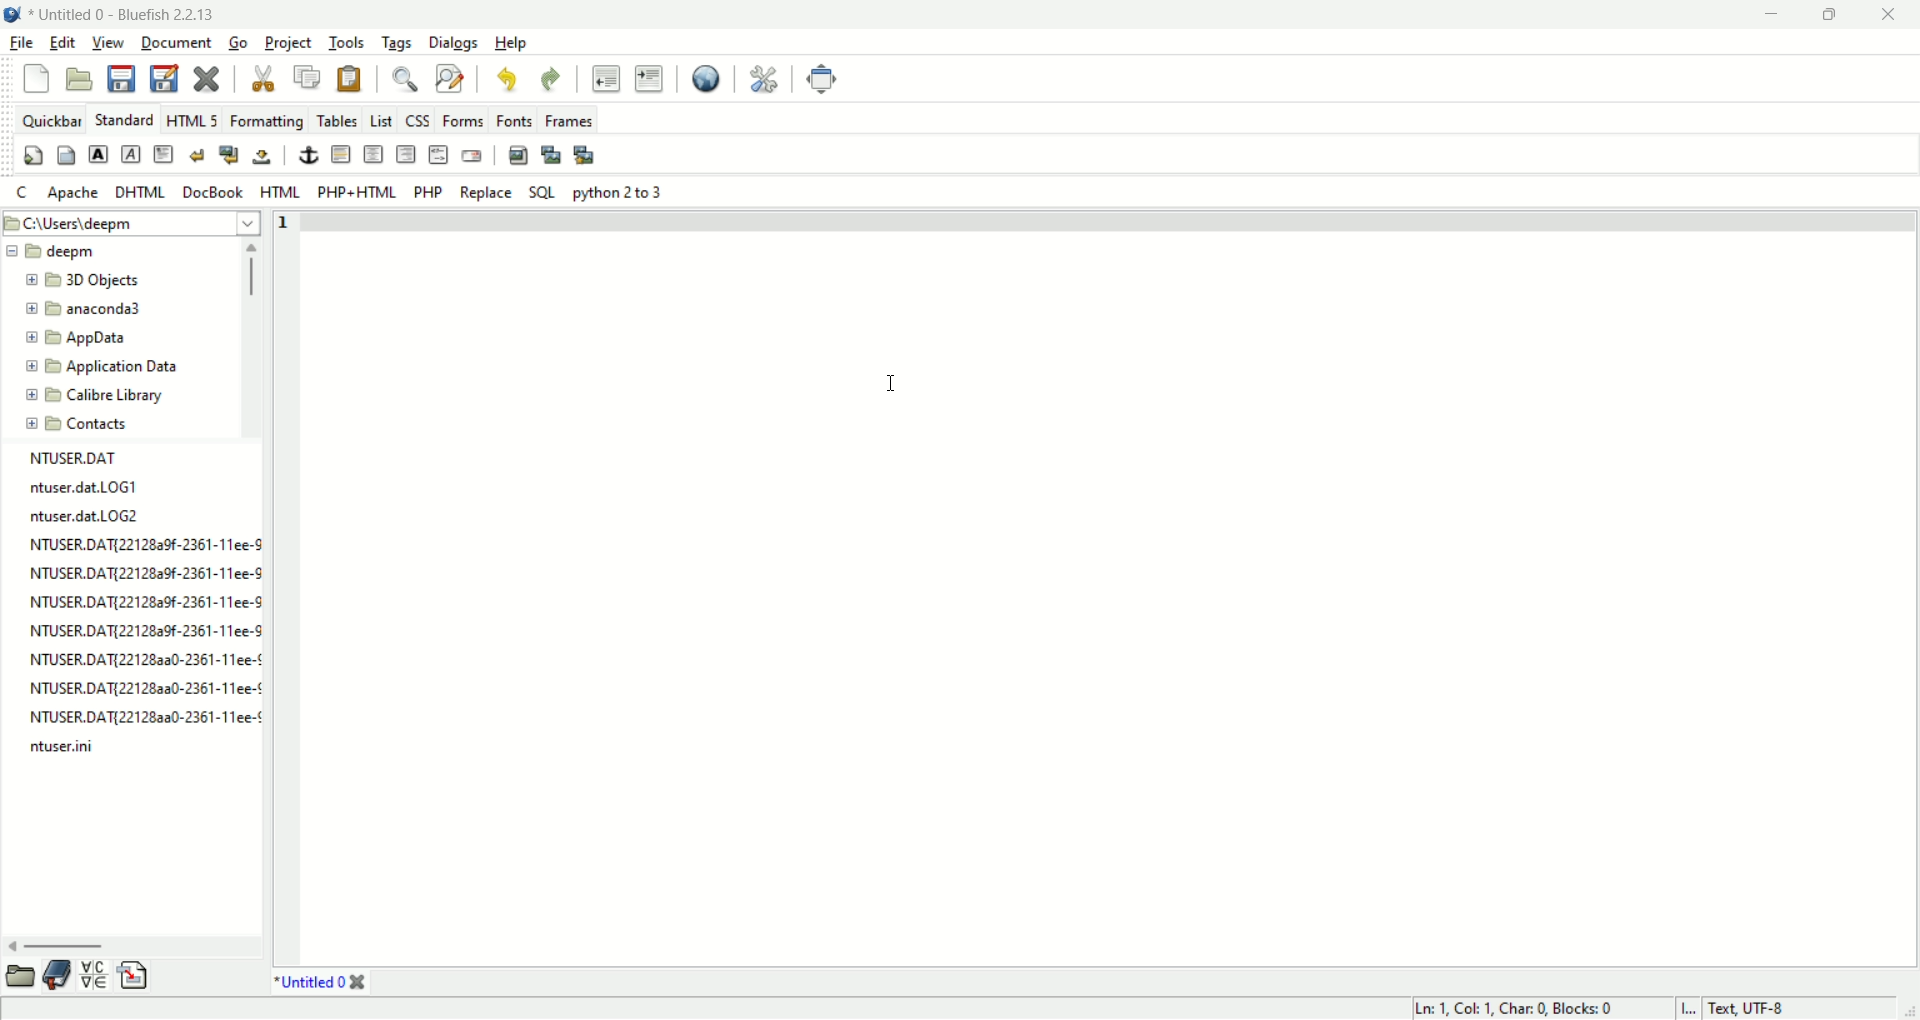 This screenshot has width=1920, height=1020. Describe the element at coordinates (89, 310) in the screenshot. I see `anaconda` at that location.